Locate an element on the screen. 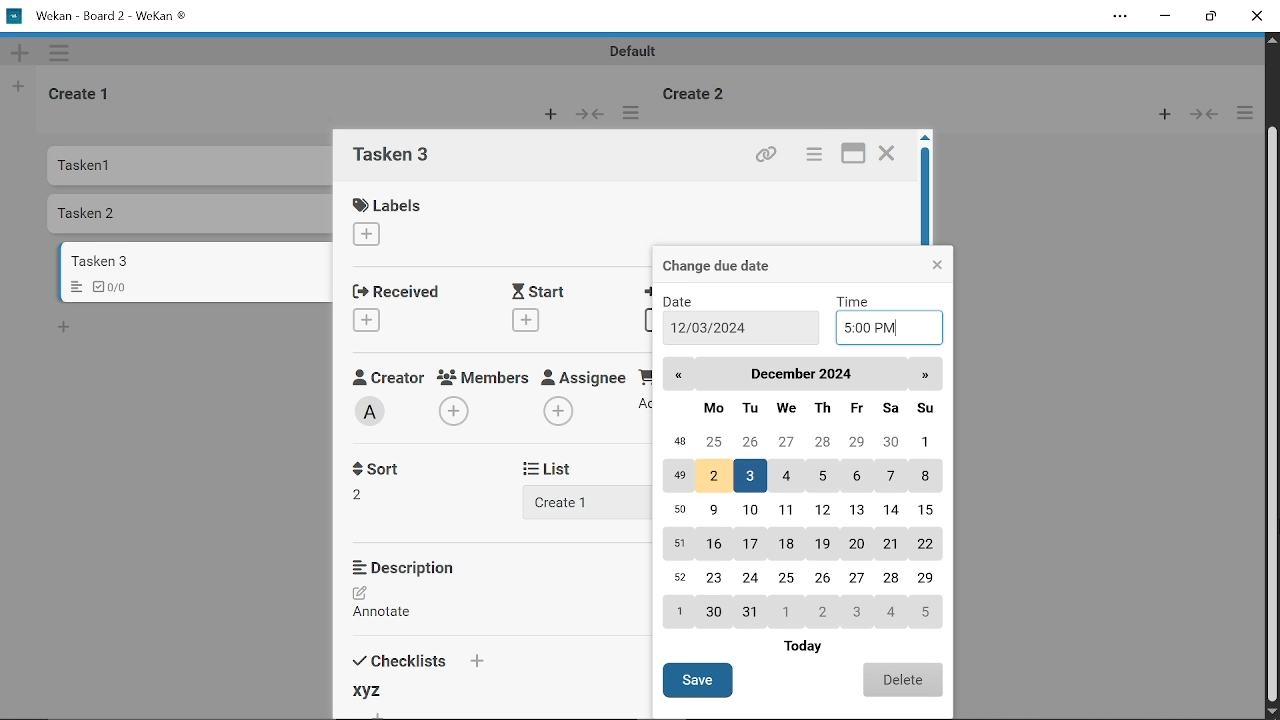 The height and width of the screenshot is (720, 1280). Create 1 is located at coordinates (81, 92).